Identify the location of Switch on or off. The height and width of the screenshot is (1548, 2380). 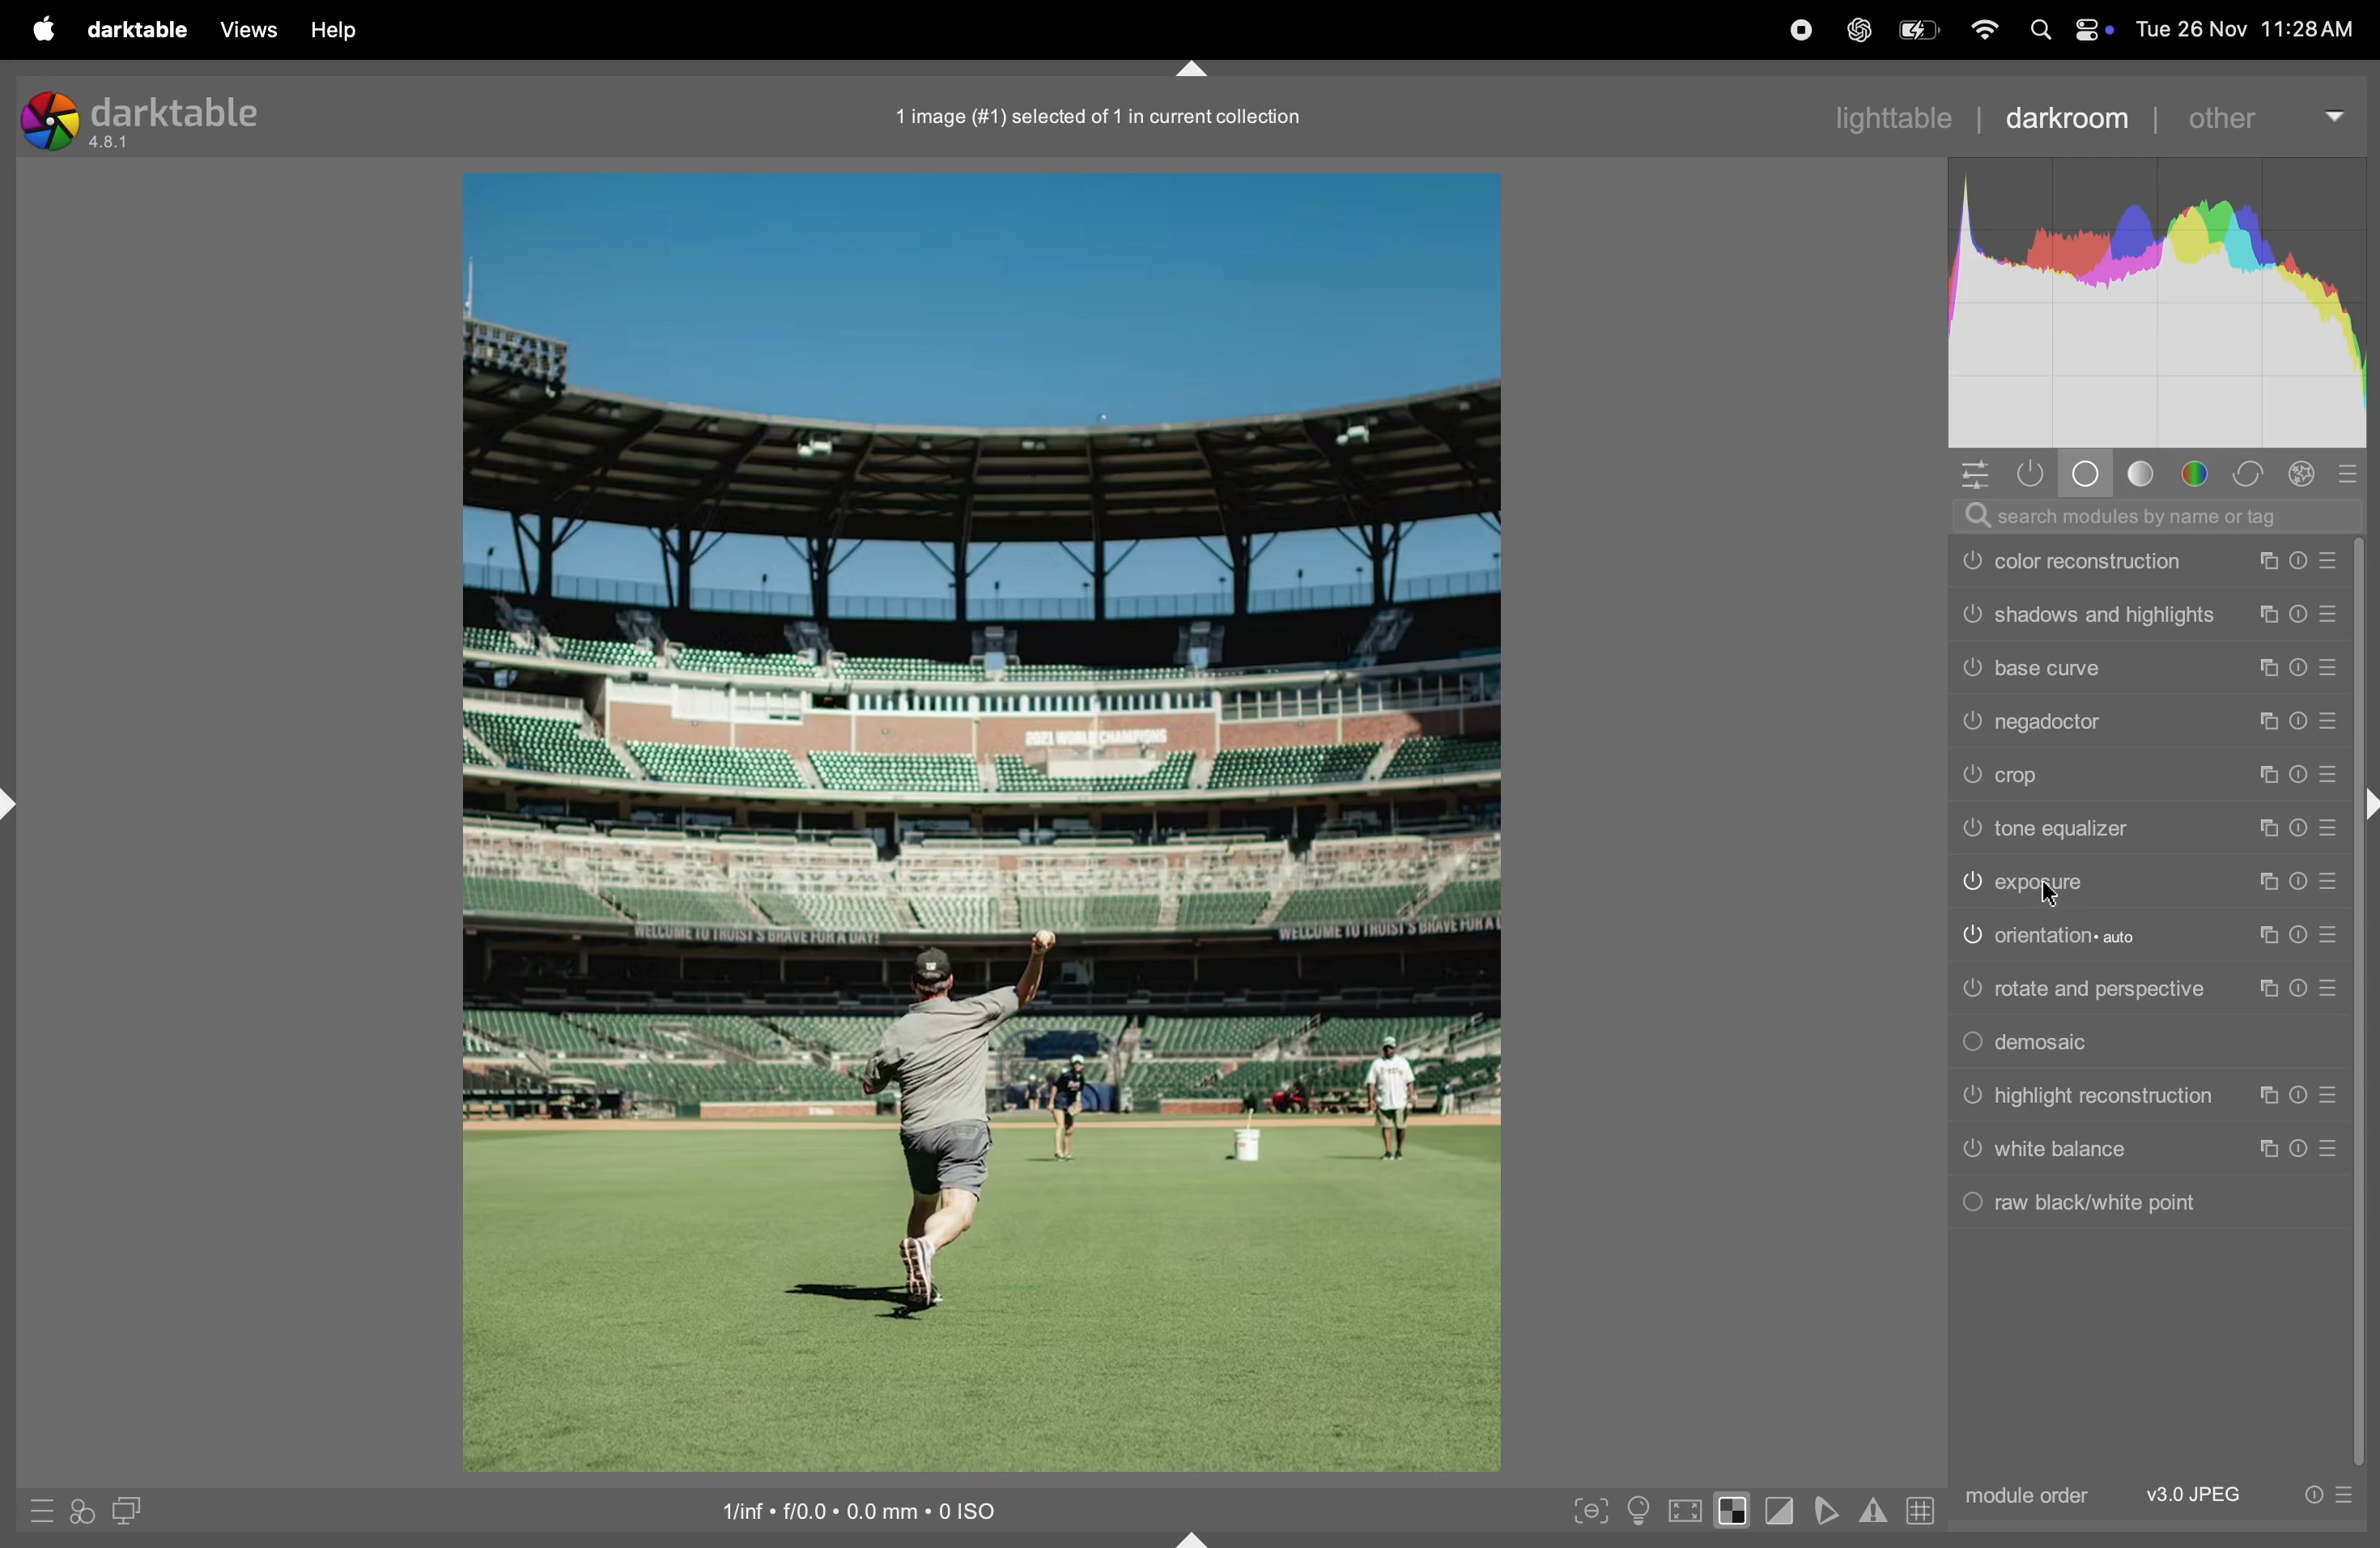
(1971, 774).